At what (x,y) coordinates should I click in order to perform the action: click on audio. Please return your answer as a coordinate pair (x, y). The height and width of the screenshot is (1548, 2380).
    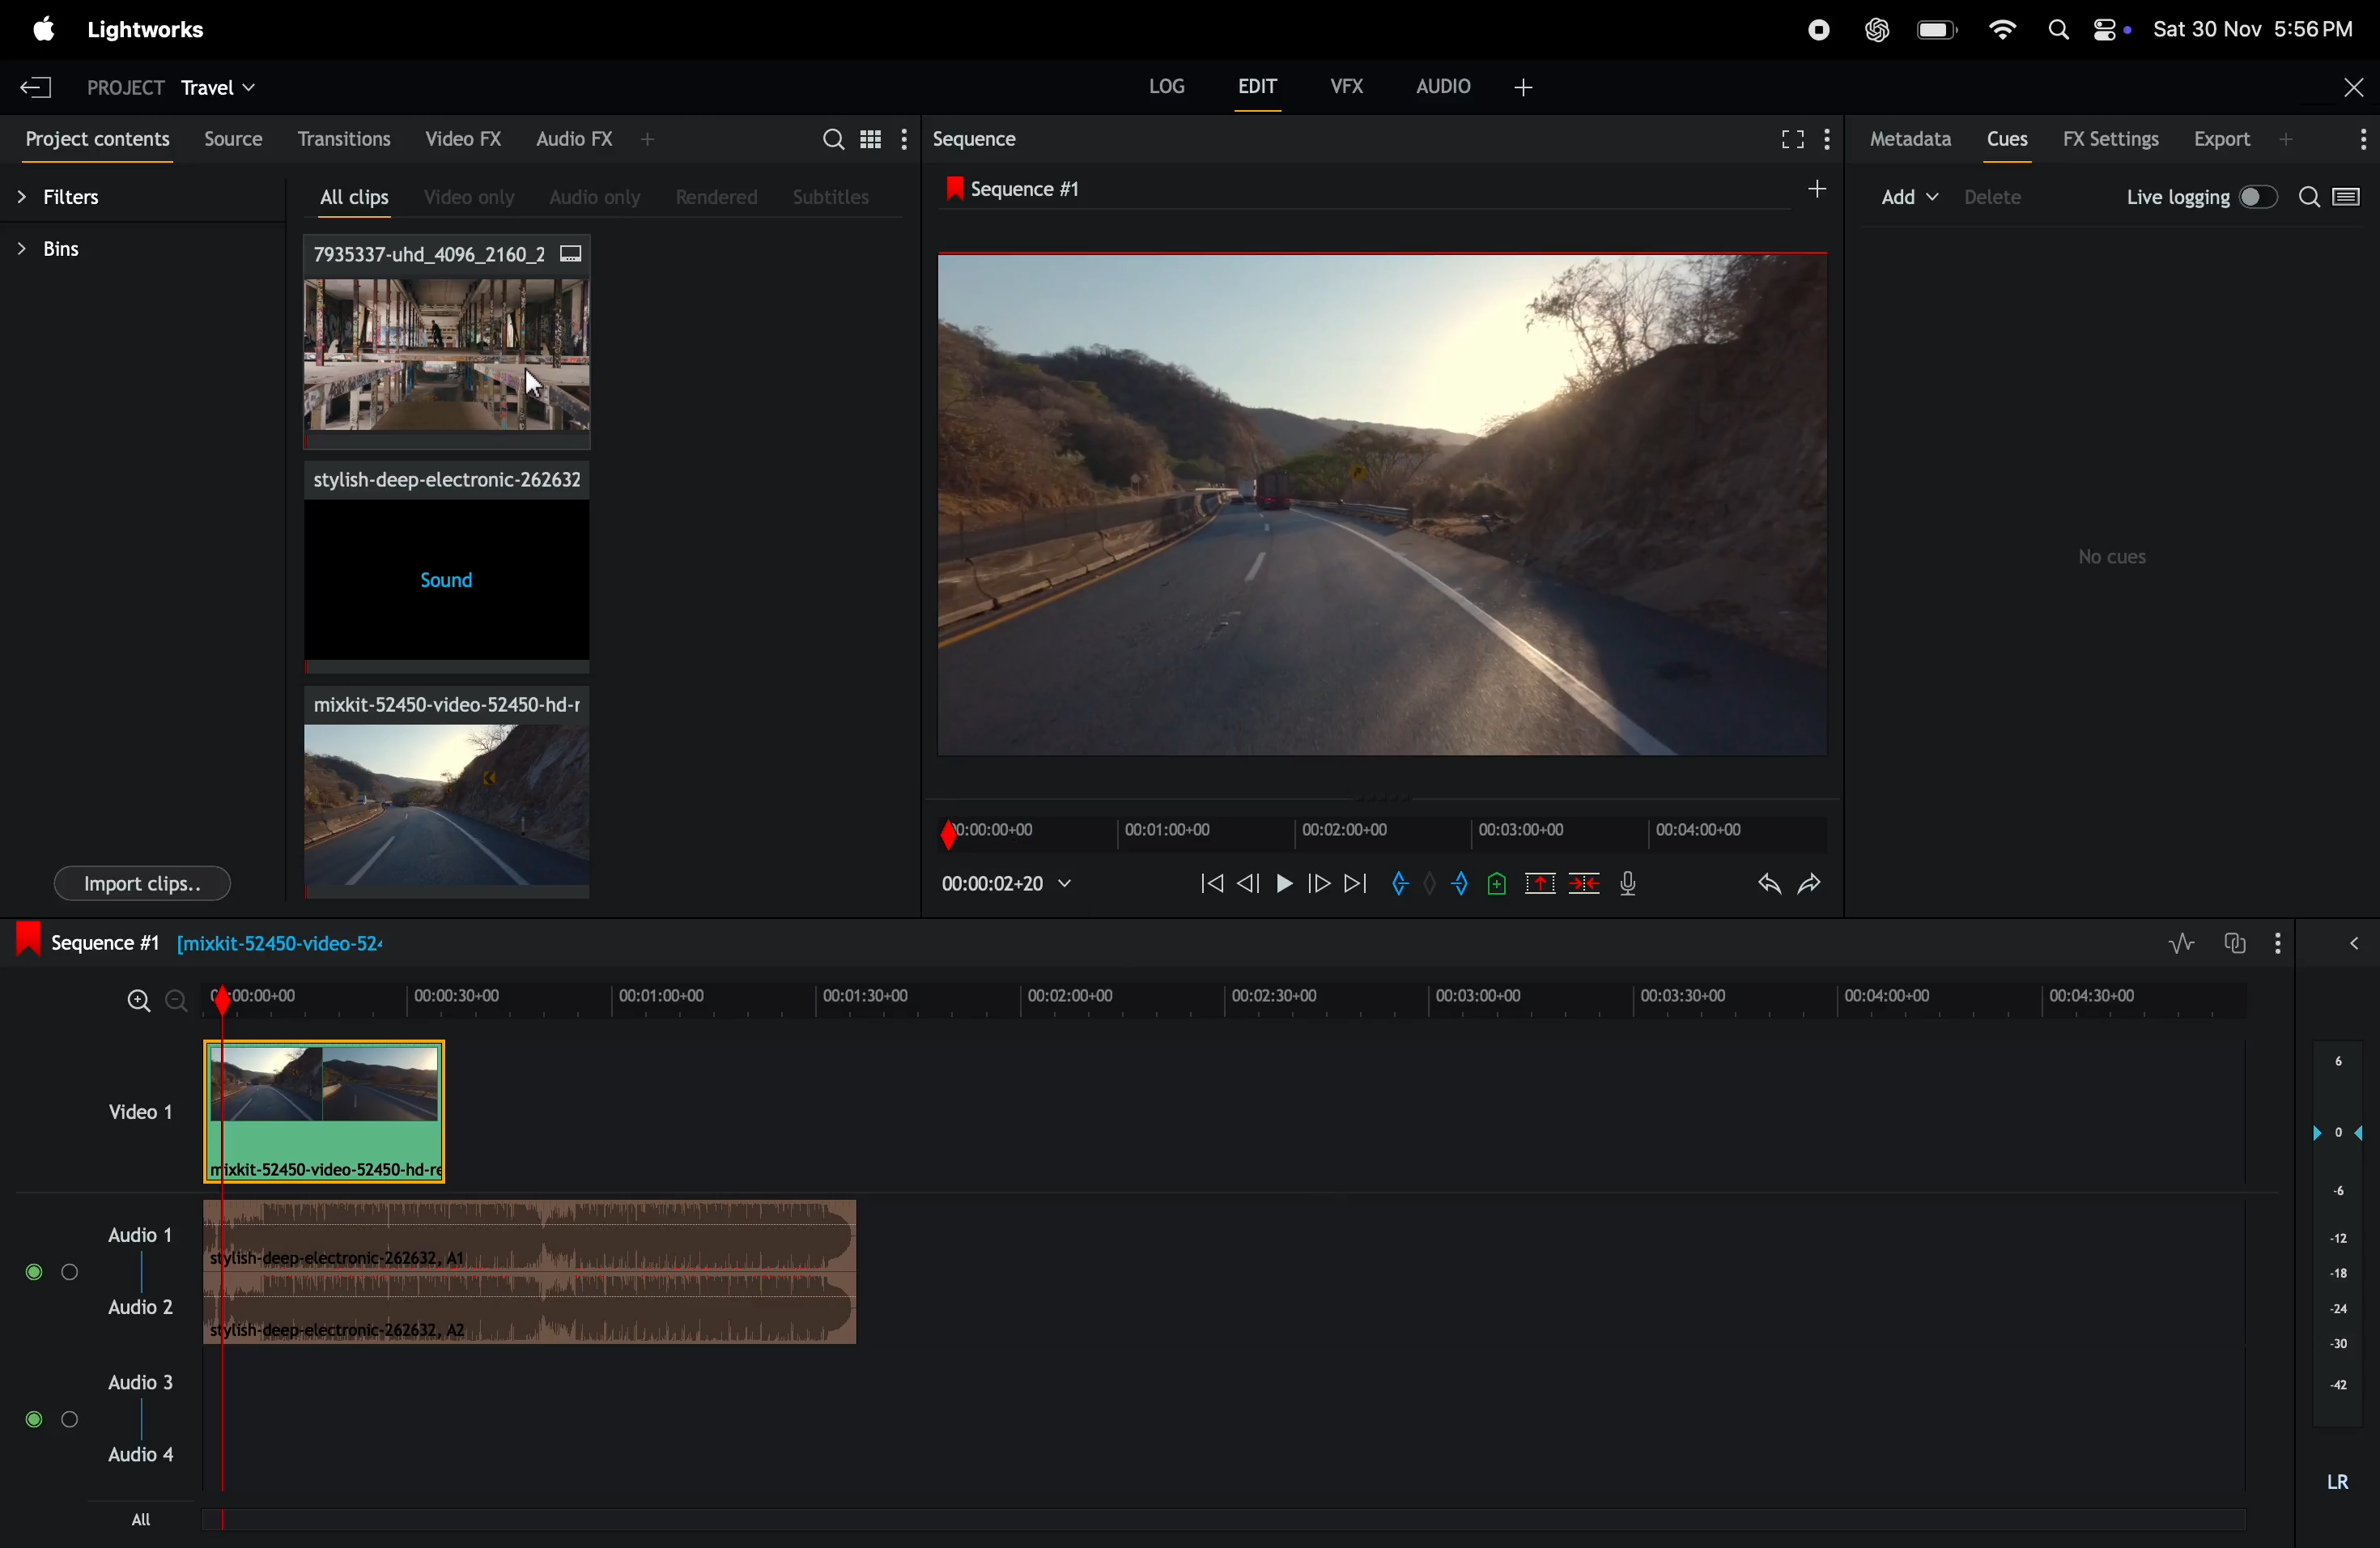
    Looking at the image, I should click on (1475, 83).